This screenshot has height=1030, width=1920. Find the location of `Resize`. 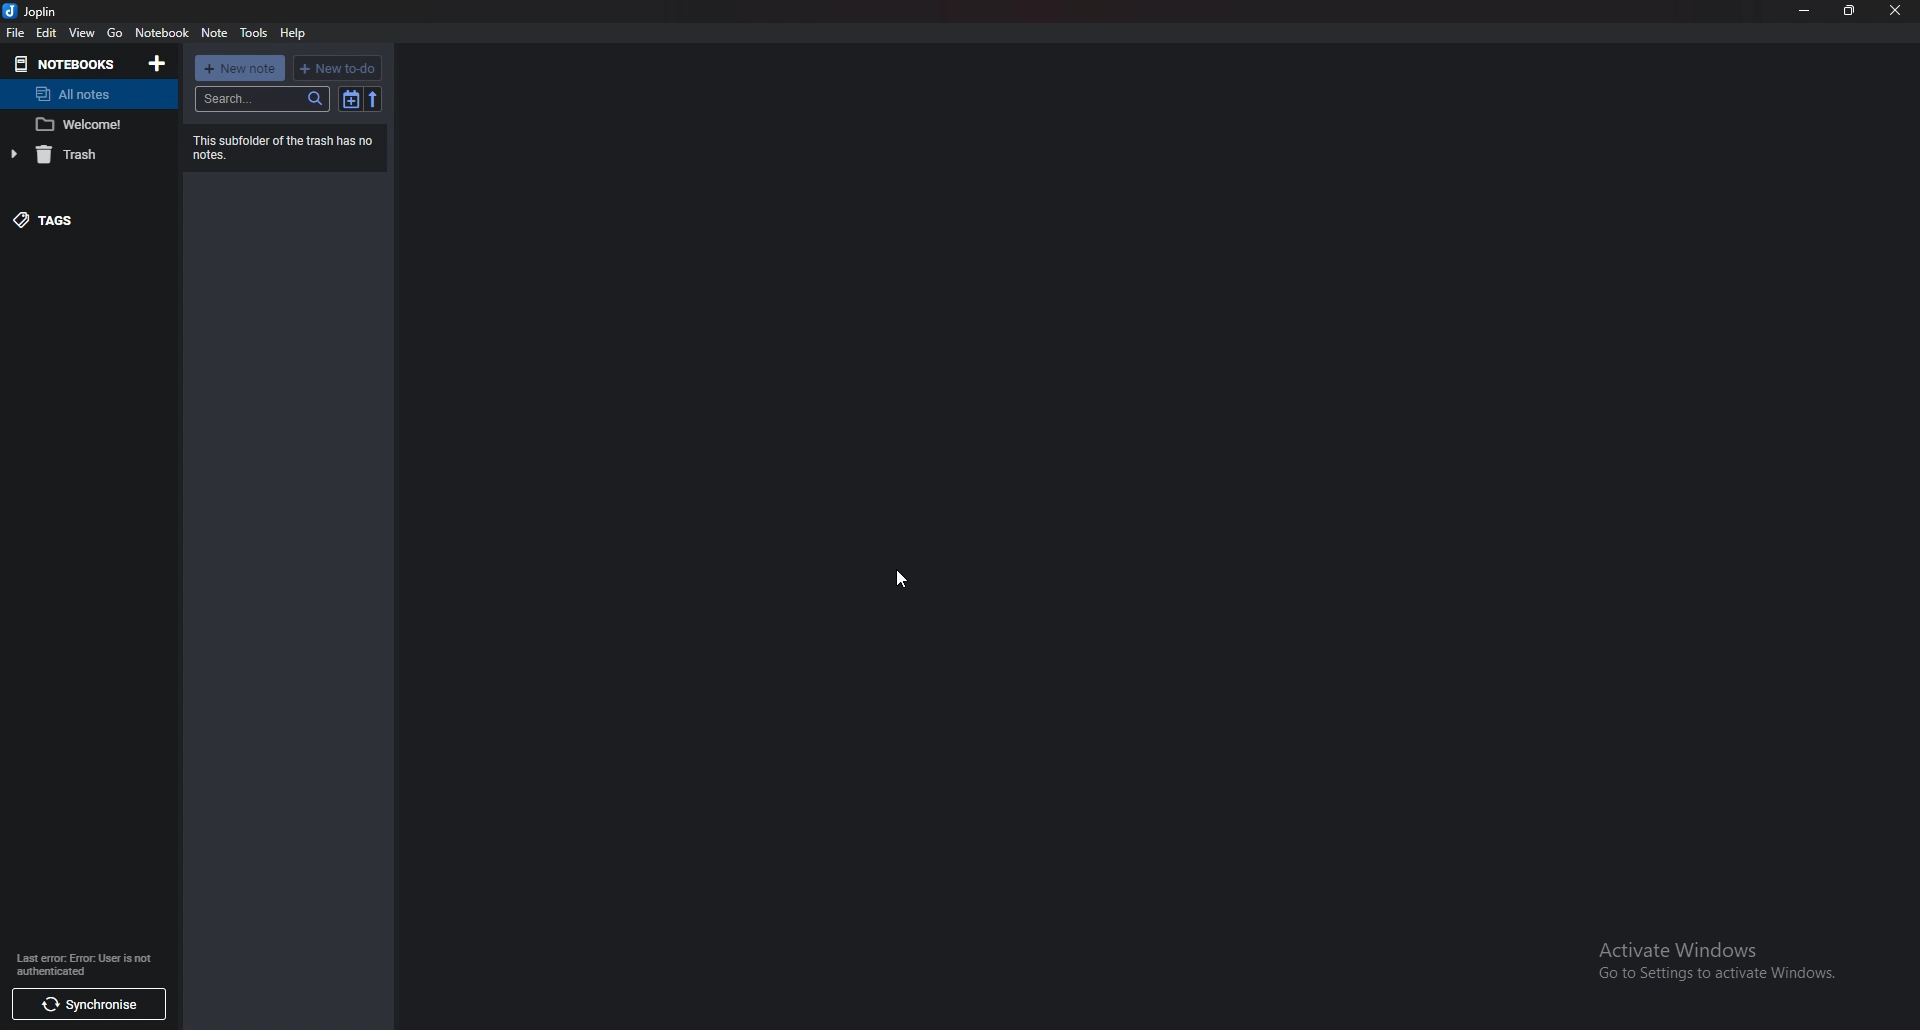

Resize is located at coordinates (1850, 11).